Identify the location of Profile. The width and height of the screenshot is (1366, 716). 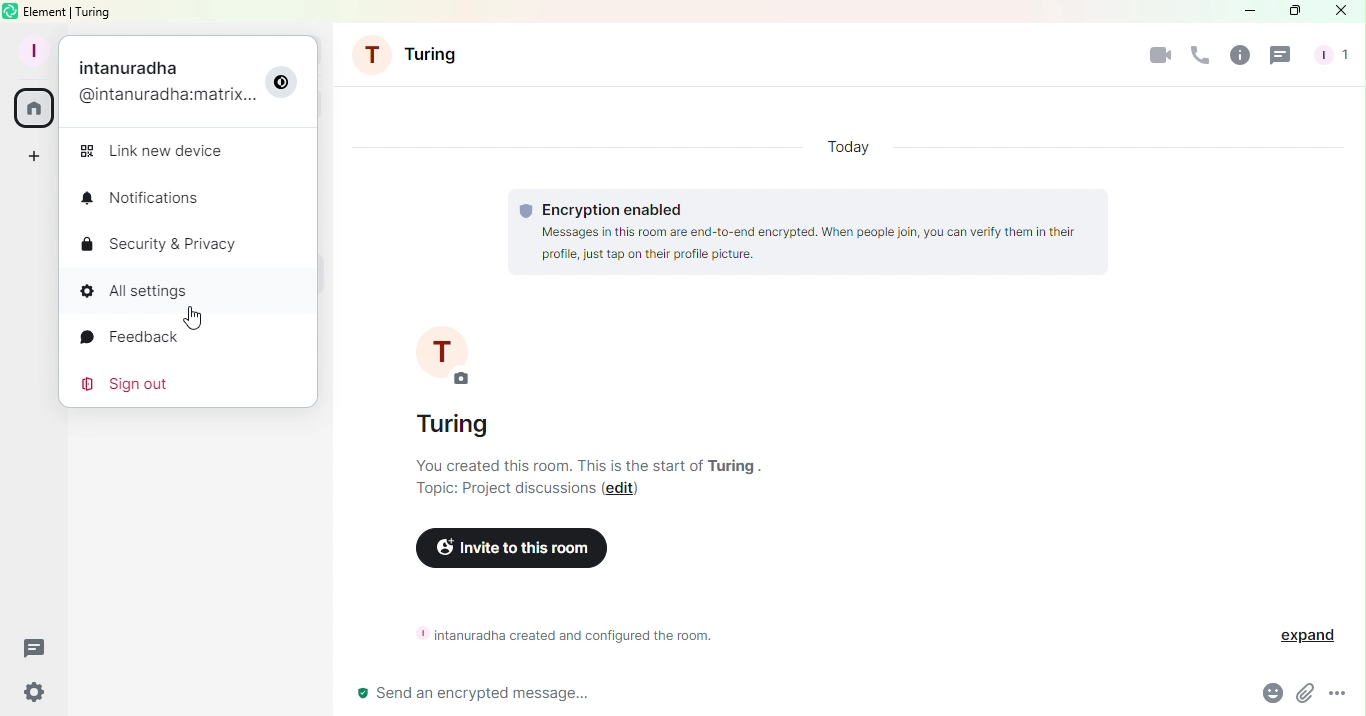
(29, 49).